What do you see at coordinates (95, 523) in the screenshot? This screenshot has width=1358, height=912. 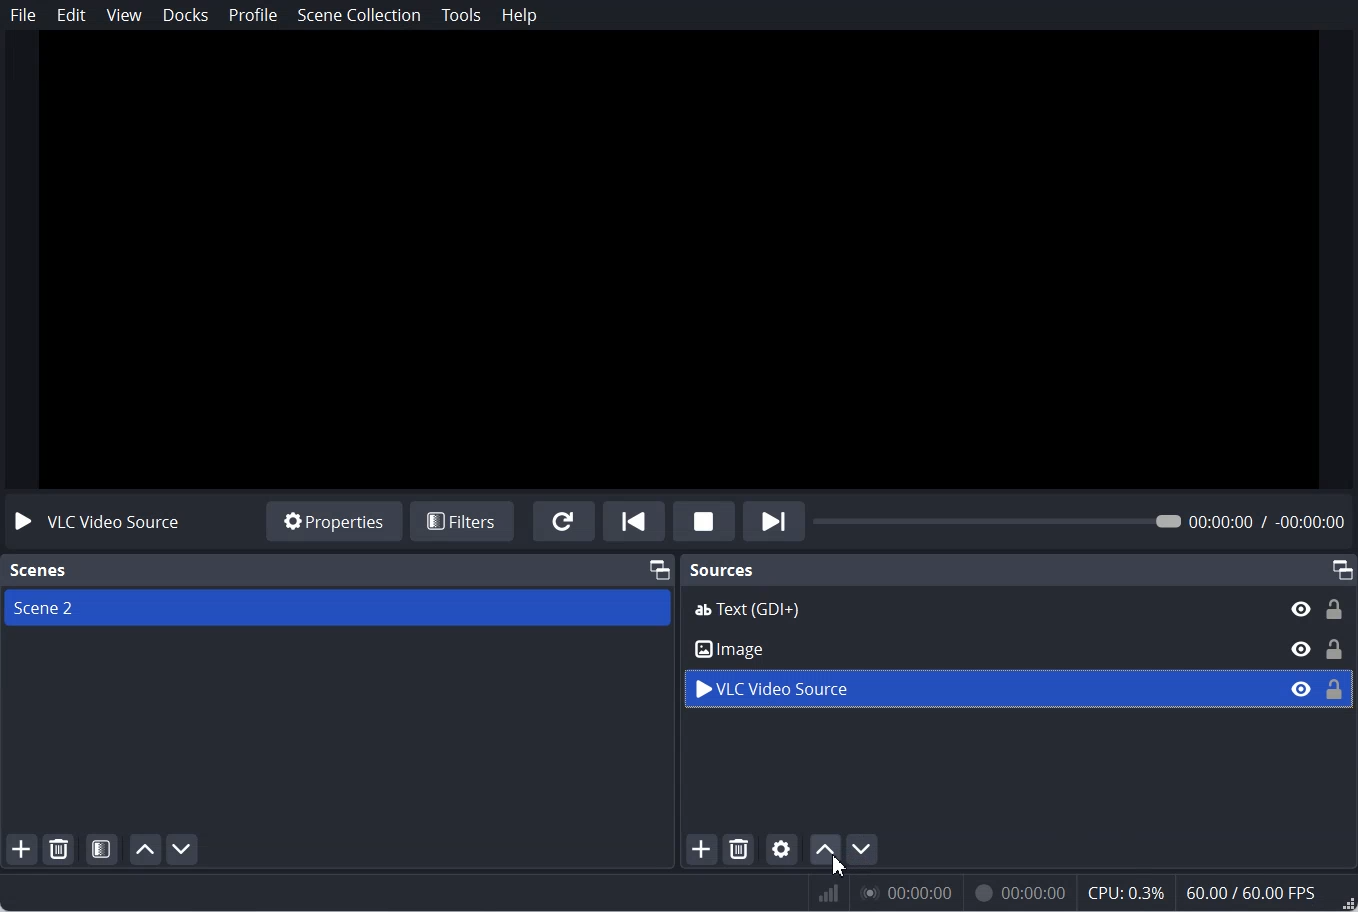 I see `Text` at bounding box center [95, 523].